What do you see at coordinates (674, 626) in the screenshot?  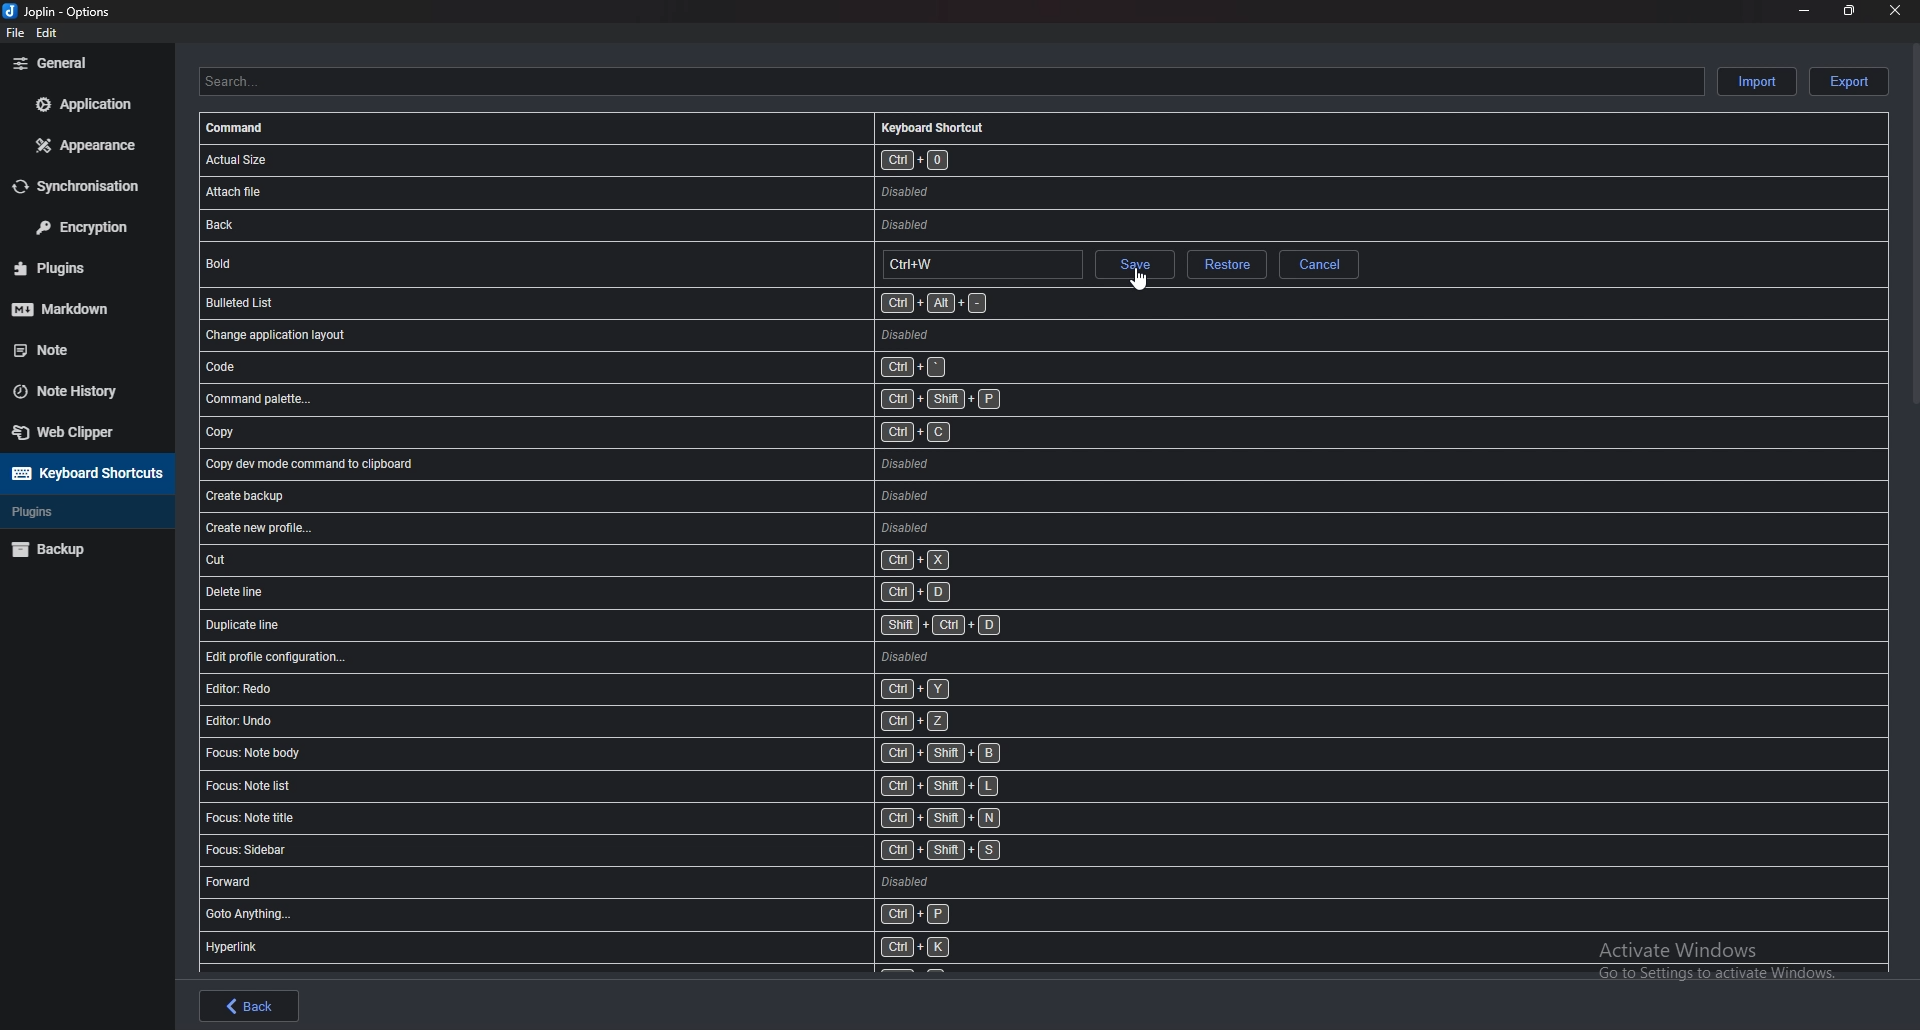 I see `shortcut` at bounding box center [674, 626].